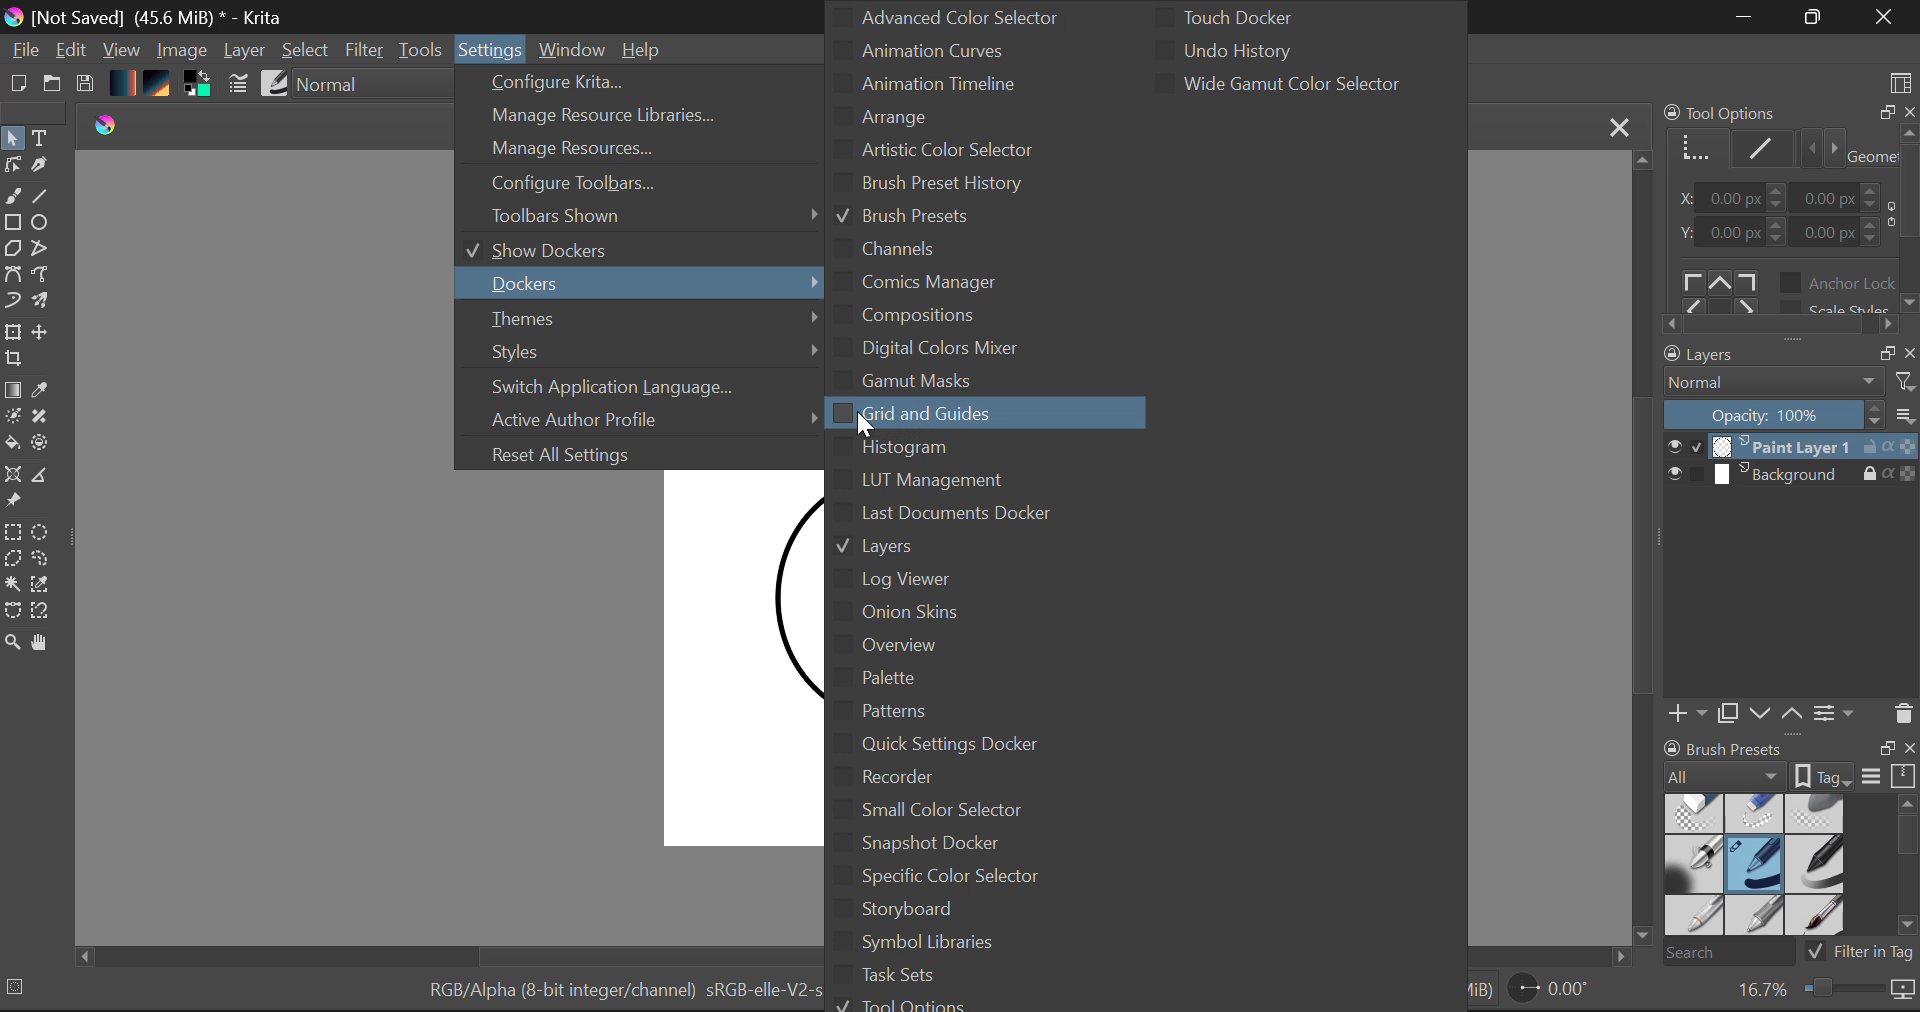 The height and width of the screenshot is (1012, 1920). I want to click on Gradient, so click(124, 82).